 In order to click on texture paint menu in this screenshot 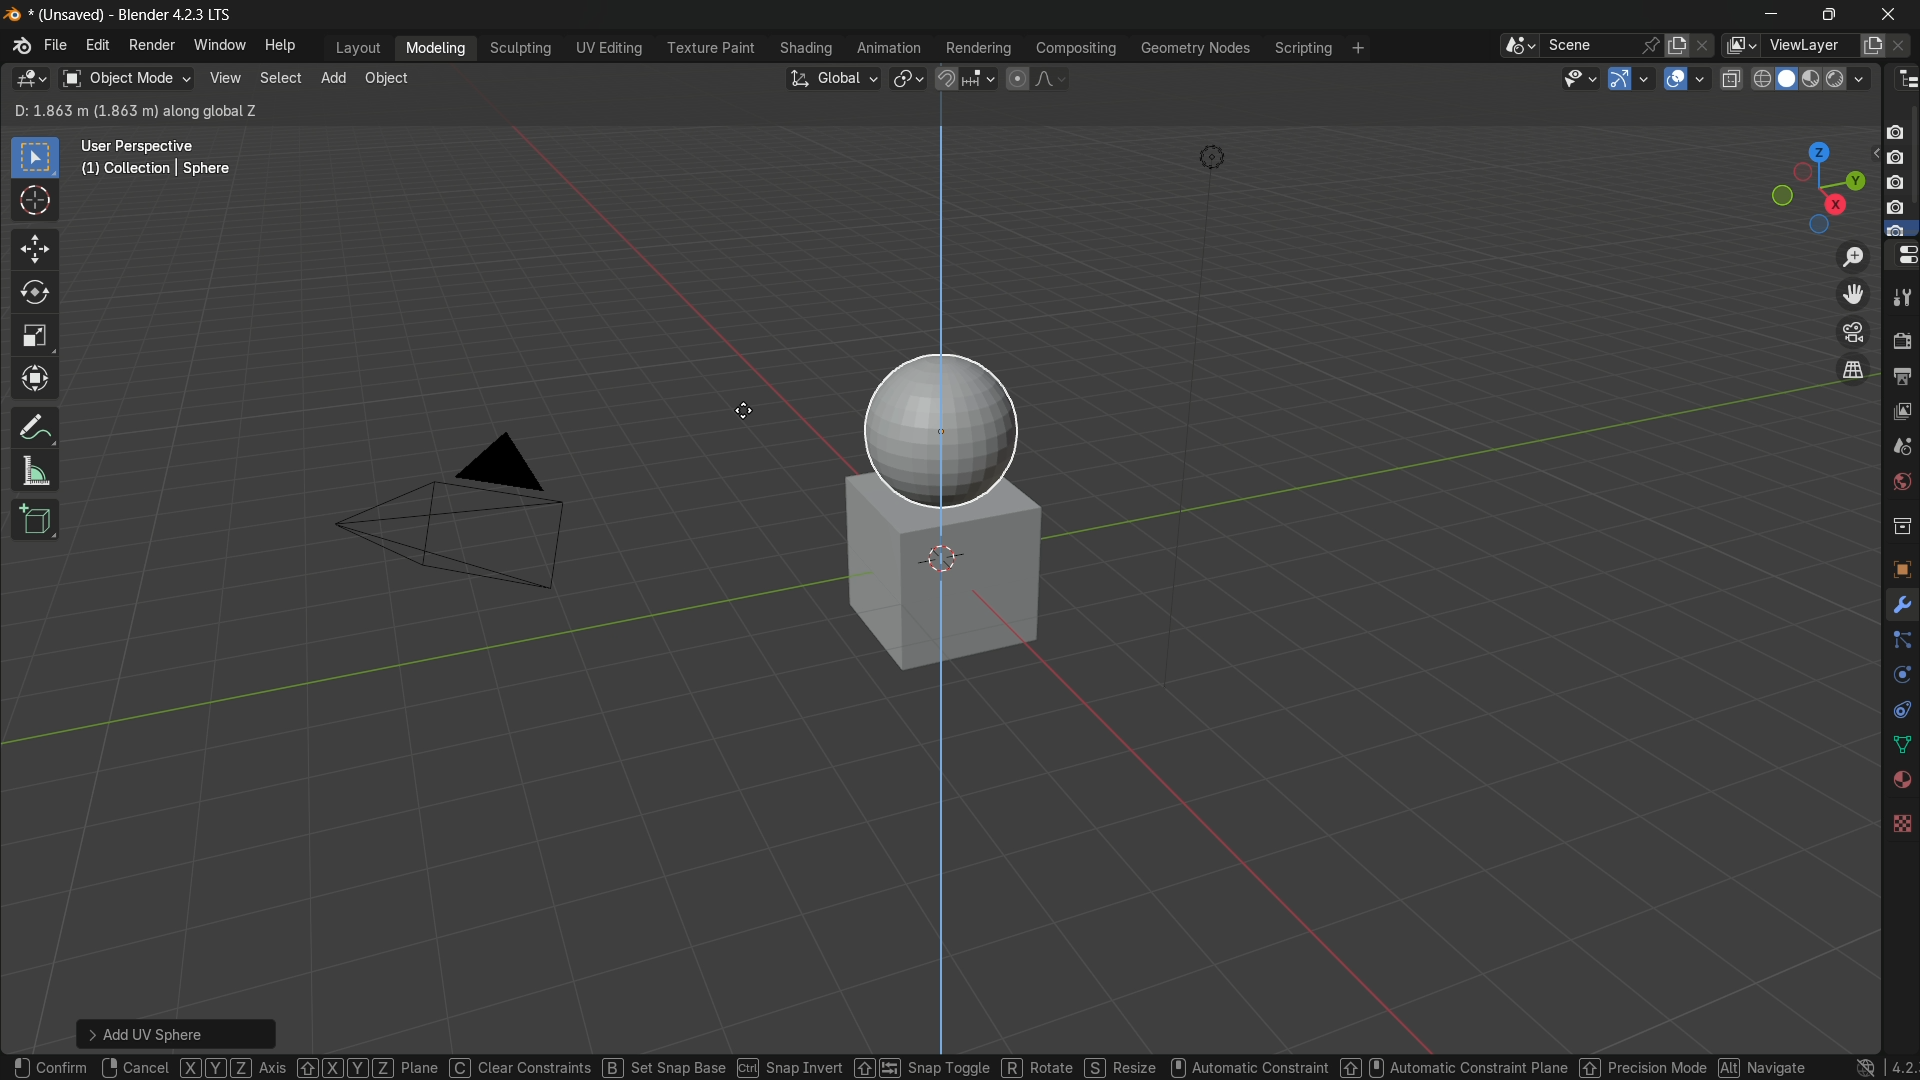, I will do `click(710, 50)`.